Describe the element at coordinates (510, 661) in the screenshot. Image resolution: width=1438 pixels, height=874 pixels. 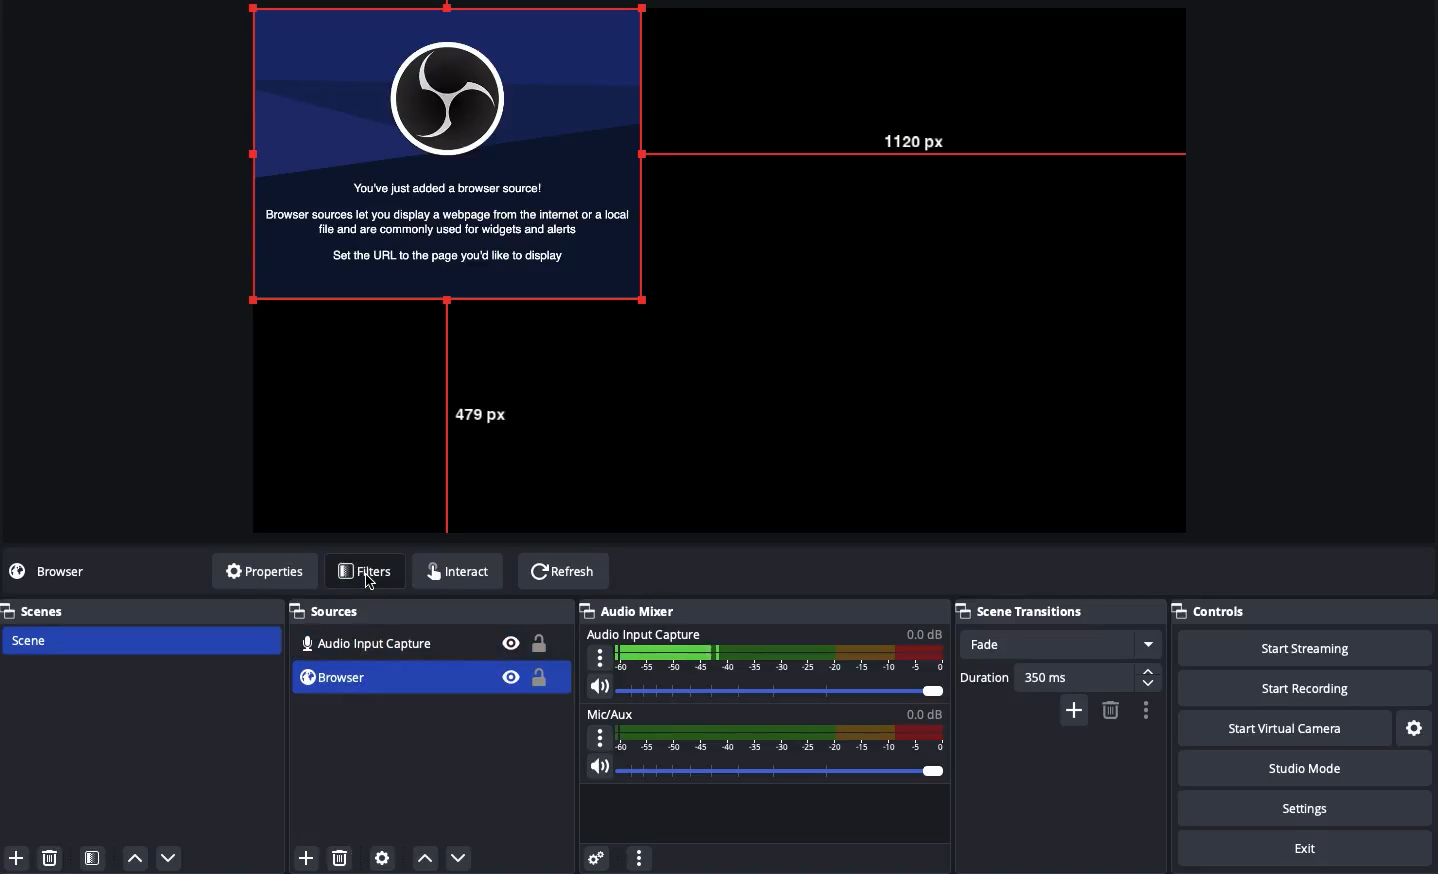
I see `Bible` at that location.